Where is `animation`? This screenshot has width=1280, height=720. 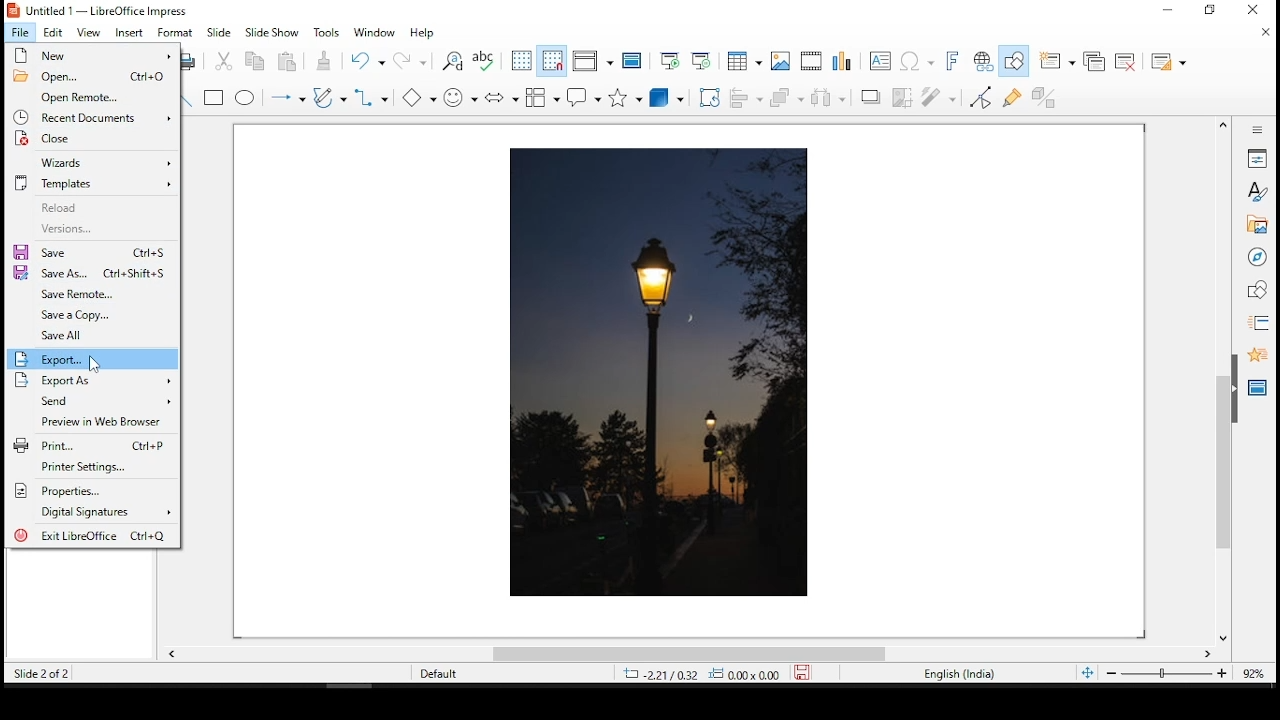
animation is located at coordinates (1257, 355).